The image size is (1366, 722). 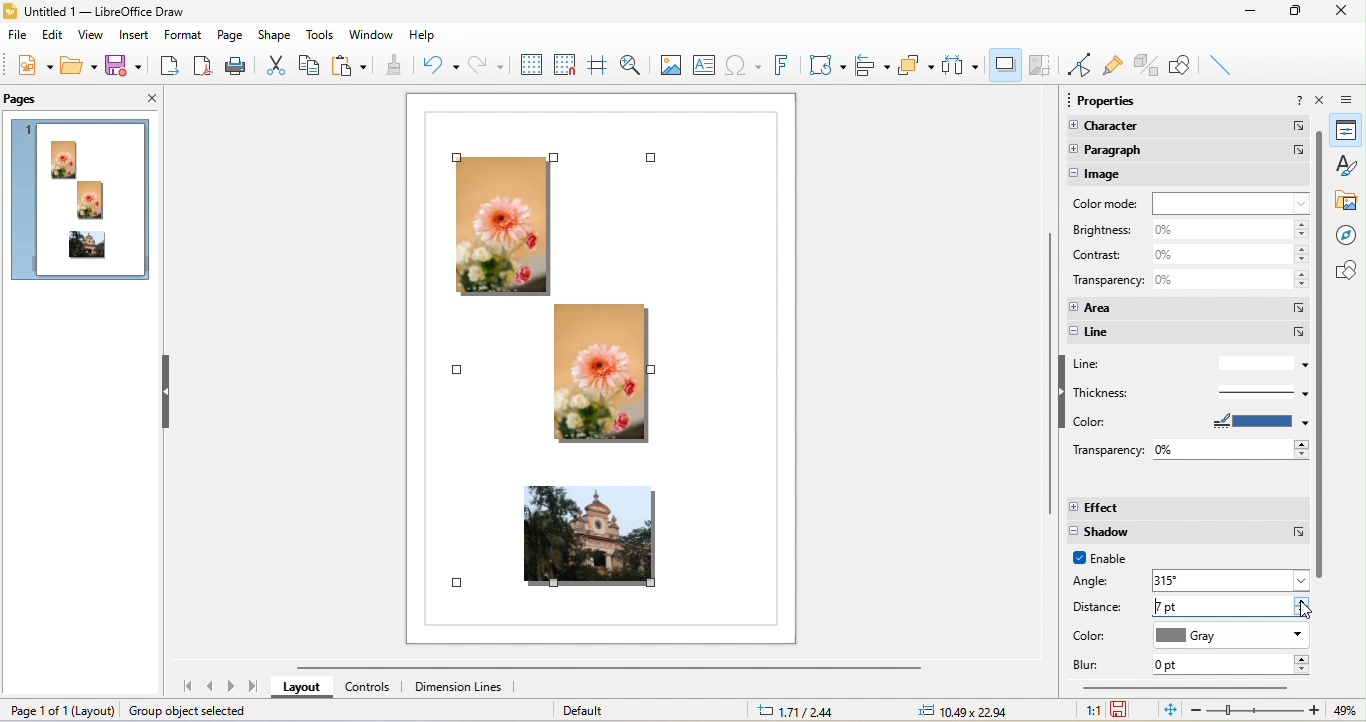 I want to click on copy, so click(x=309, y=69).